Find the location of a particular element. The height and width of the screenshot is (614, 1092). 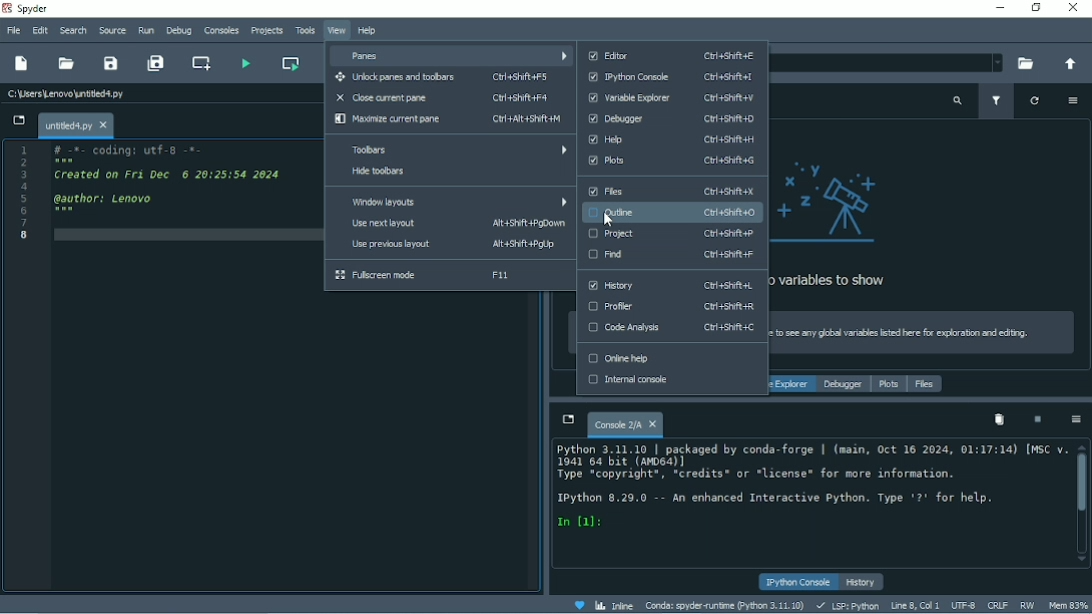

Panes is located at coordinates (450, 57).